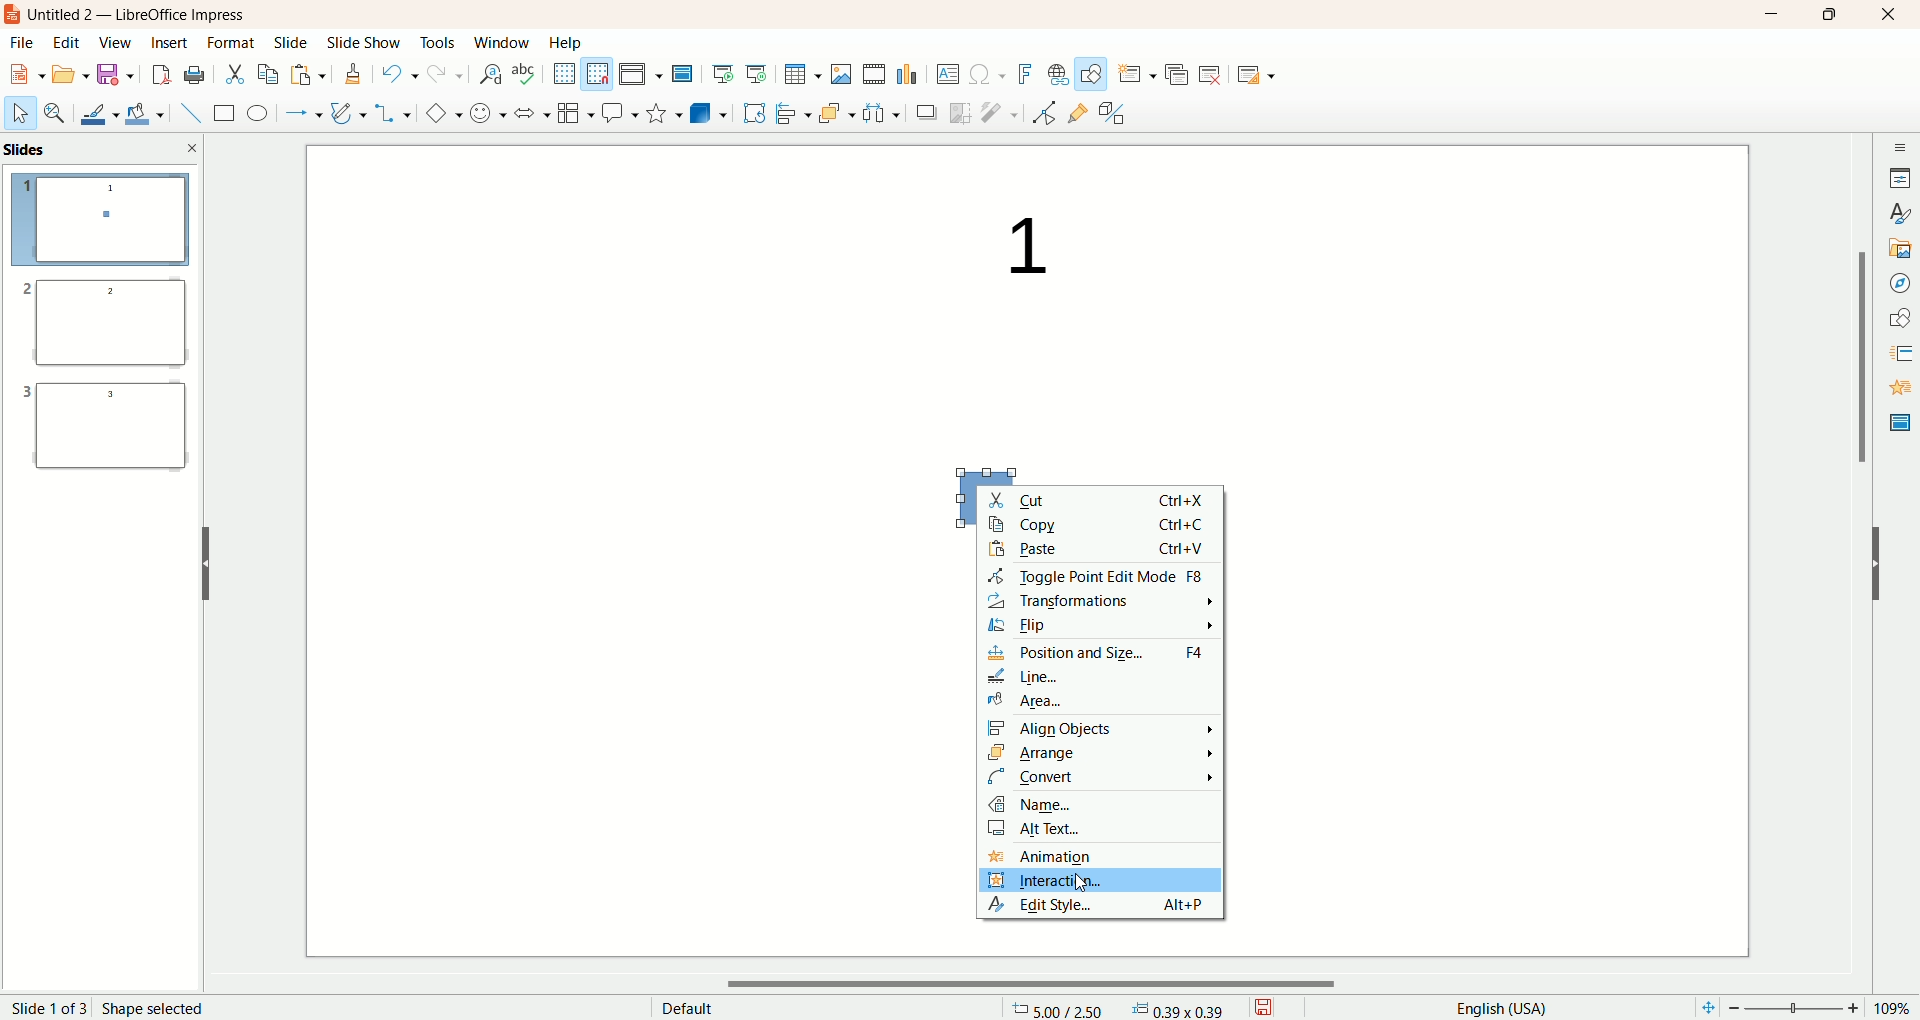 The height and width of the screenshot is (1020, 1920). Describe the element at coordinates (1898, 350) in the screenshot. I see `slide transition` at that location.